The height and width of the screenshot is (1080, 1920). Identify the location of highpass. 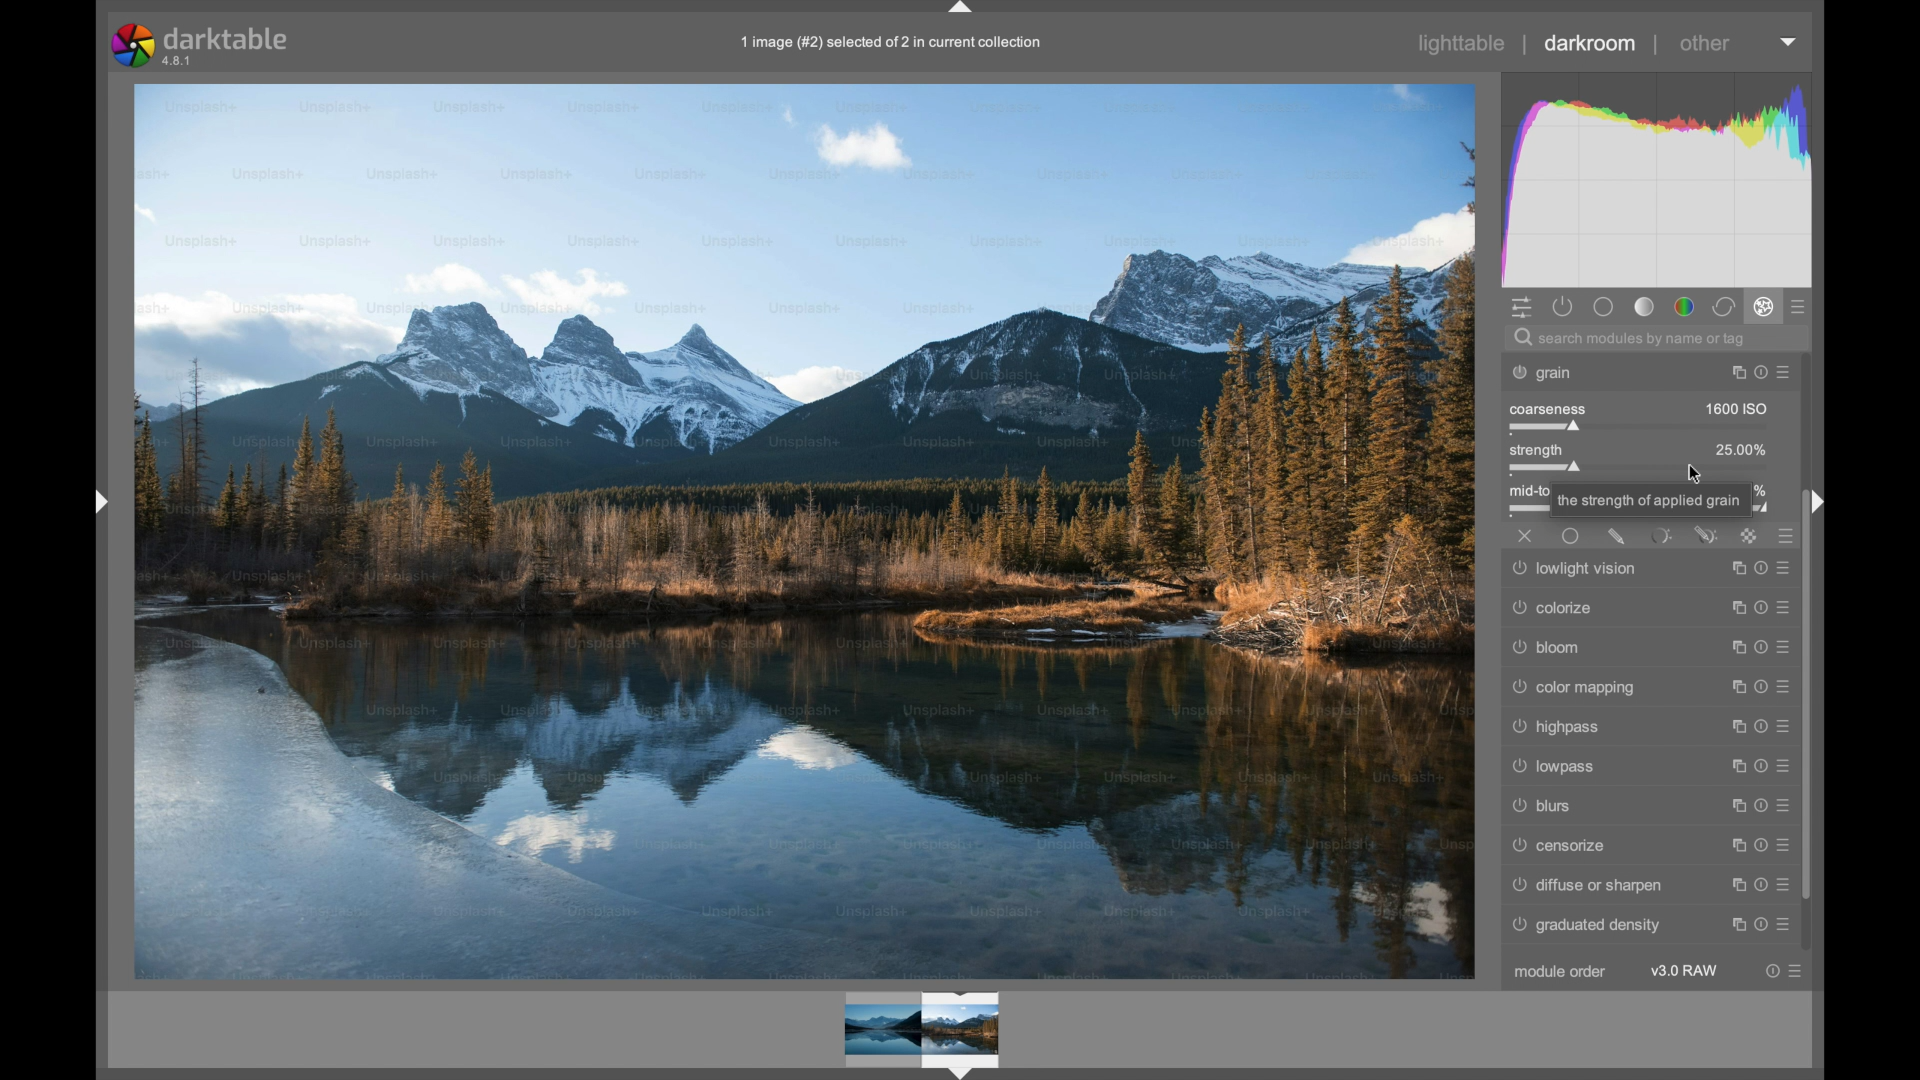
(1563, 730).